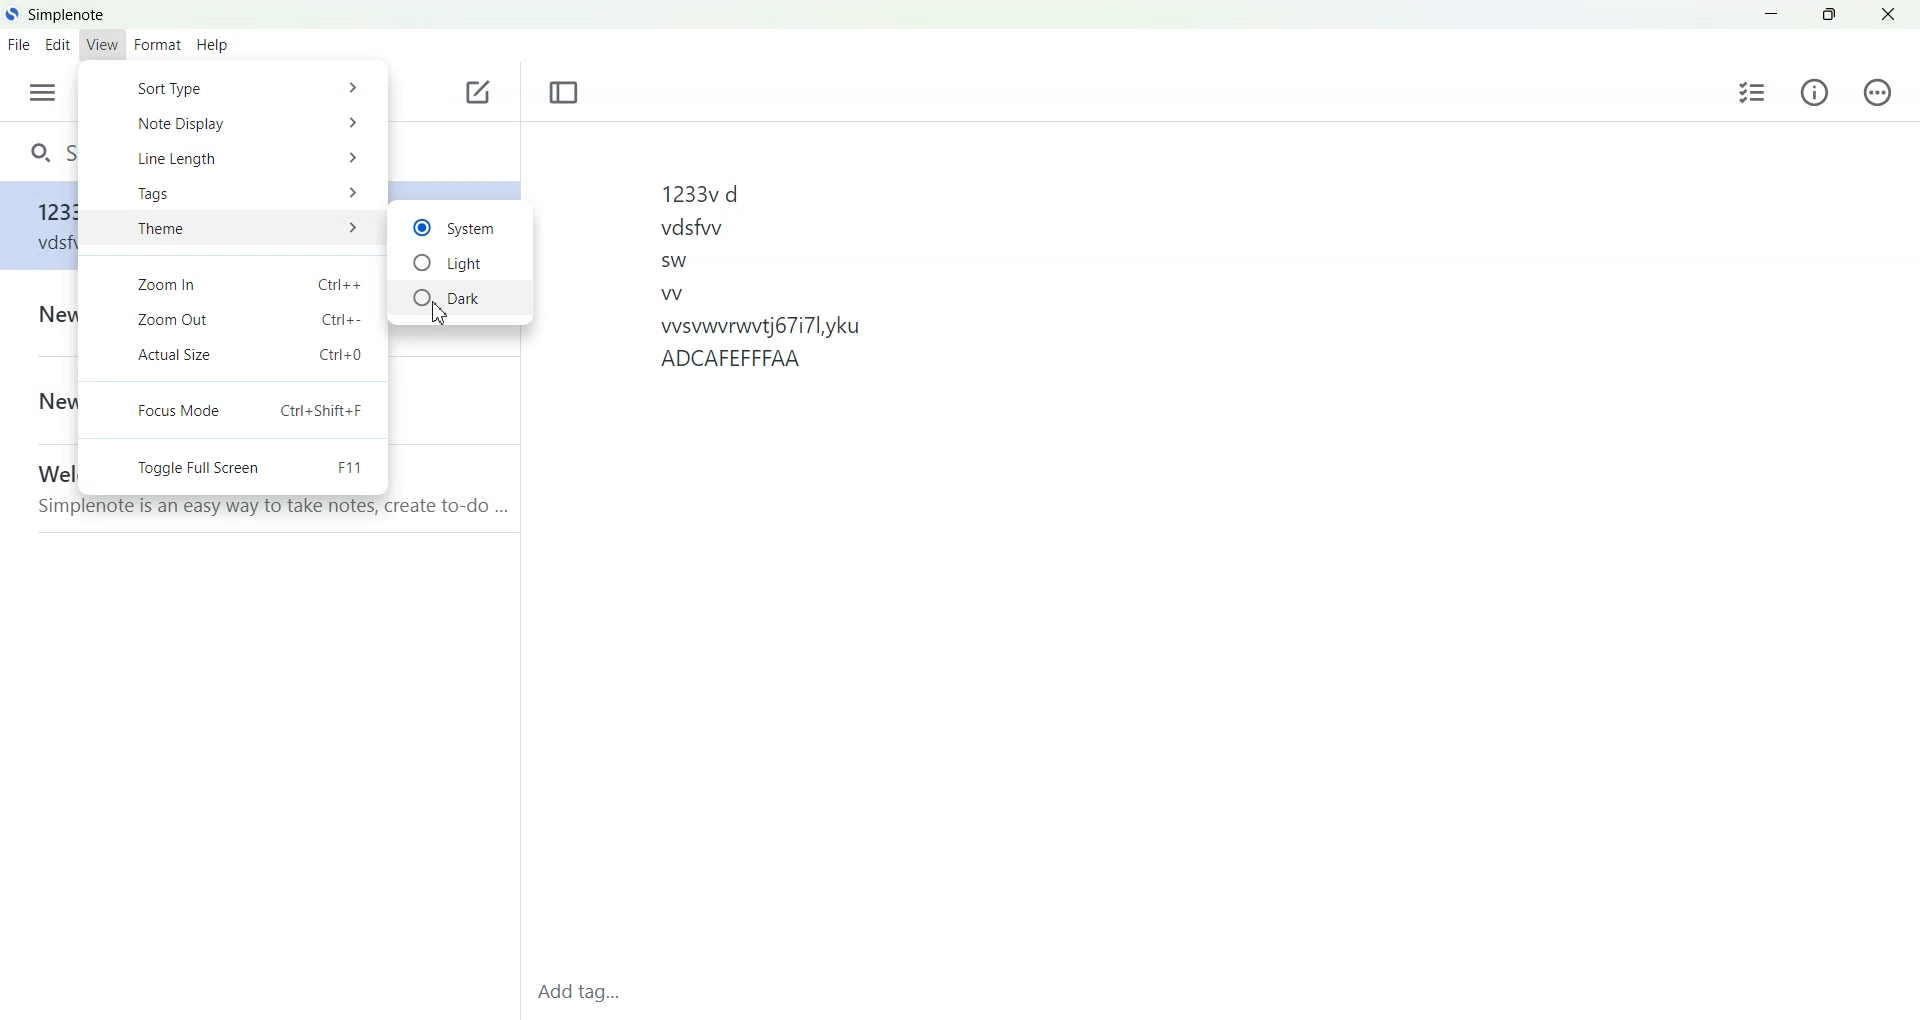 The width and height of the screenshot is (1920, 1020). What do you see at coordinates (234, 158) in the screenshot?
I see `Line Length` at bounding box center [234, 158].